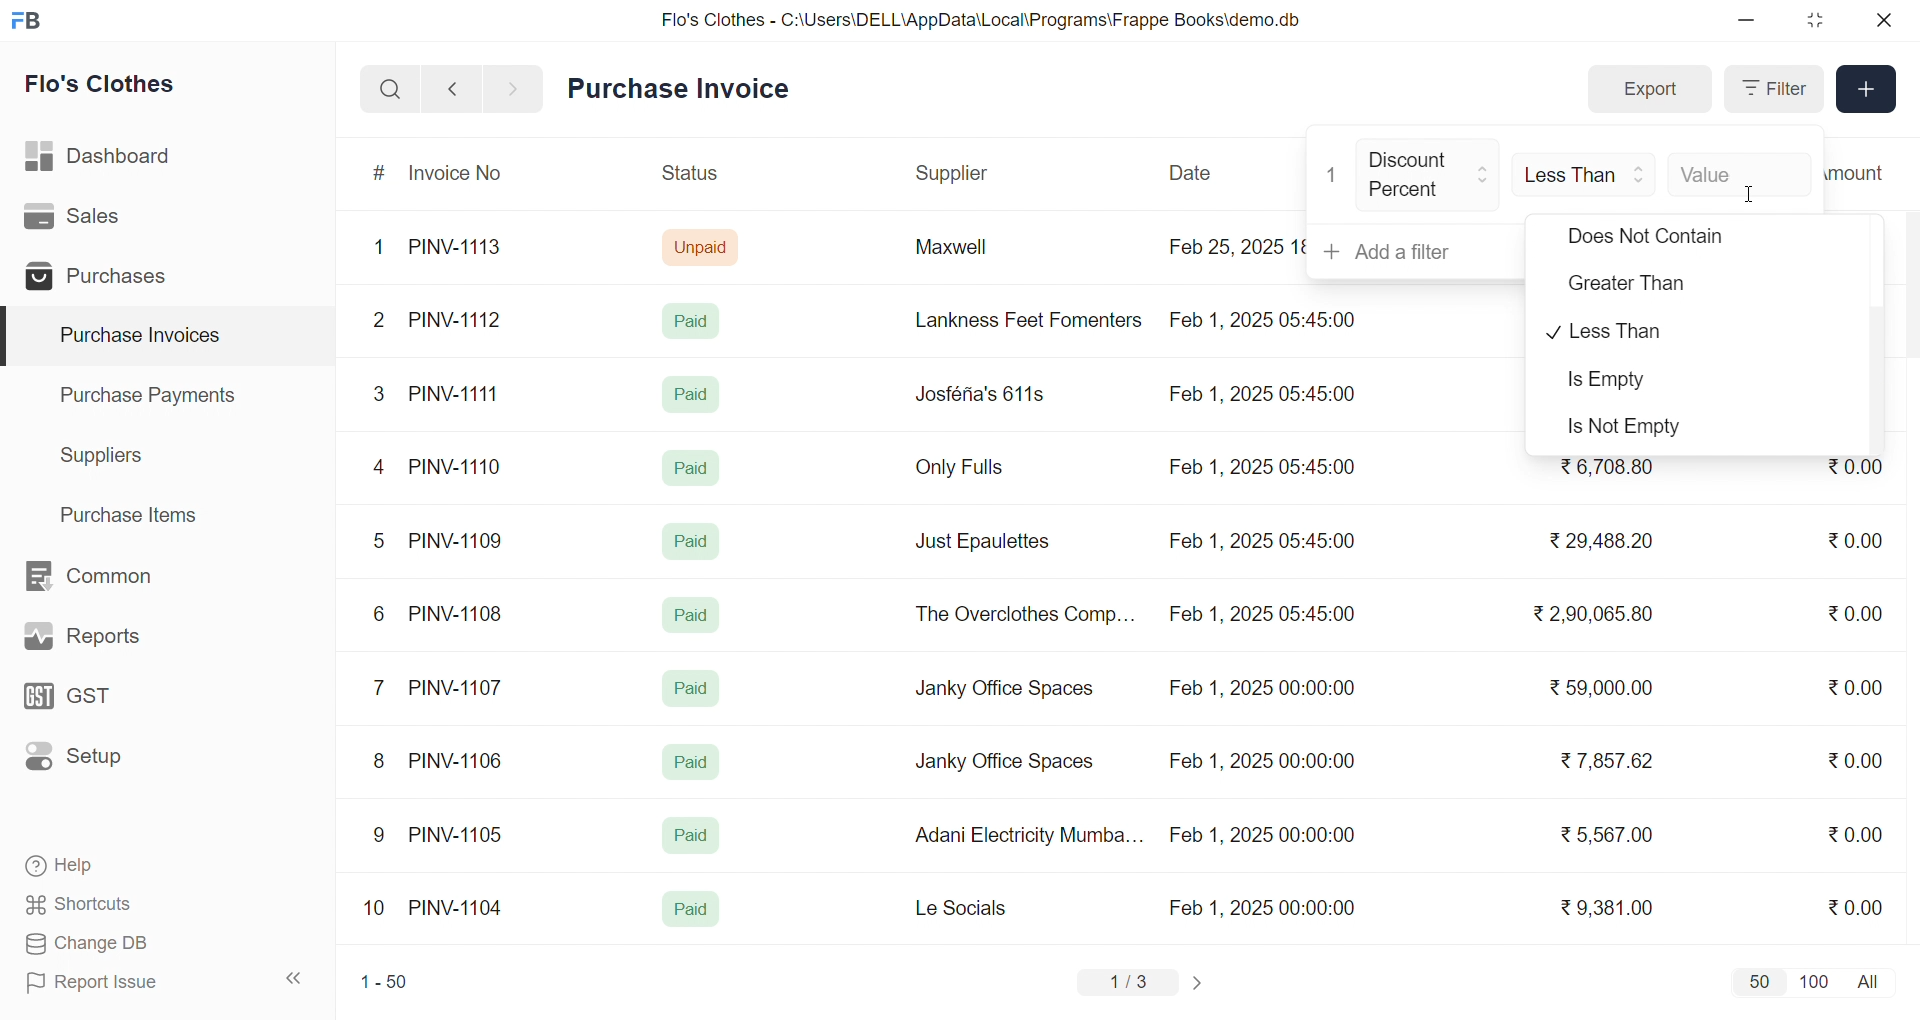 This screenshot has width=1920, height=1020. What do you see at coordinates (1259, 758) in the screenshot?
I see `Feb 1, 2025 00:00:00` at bounding box center [1259, 758].